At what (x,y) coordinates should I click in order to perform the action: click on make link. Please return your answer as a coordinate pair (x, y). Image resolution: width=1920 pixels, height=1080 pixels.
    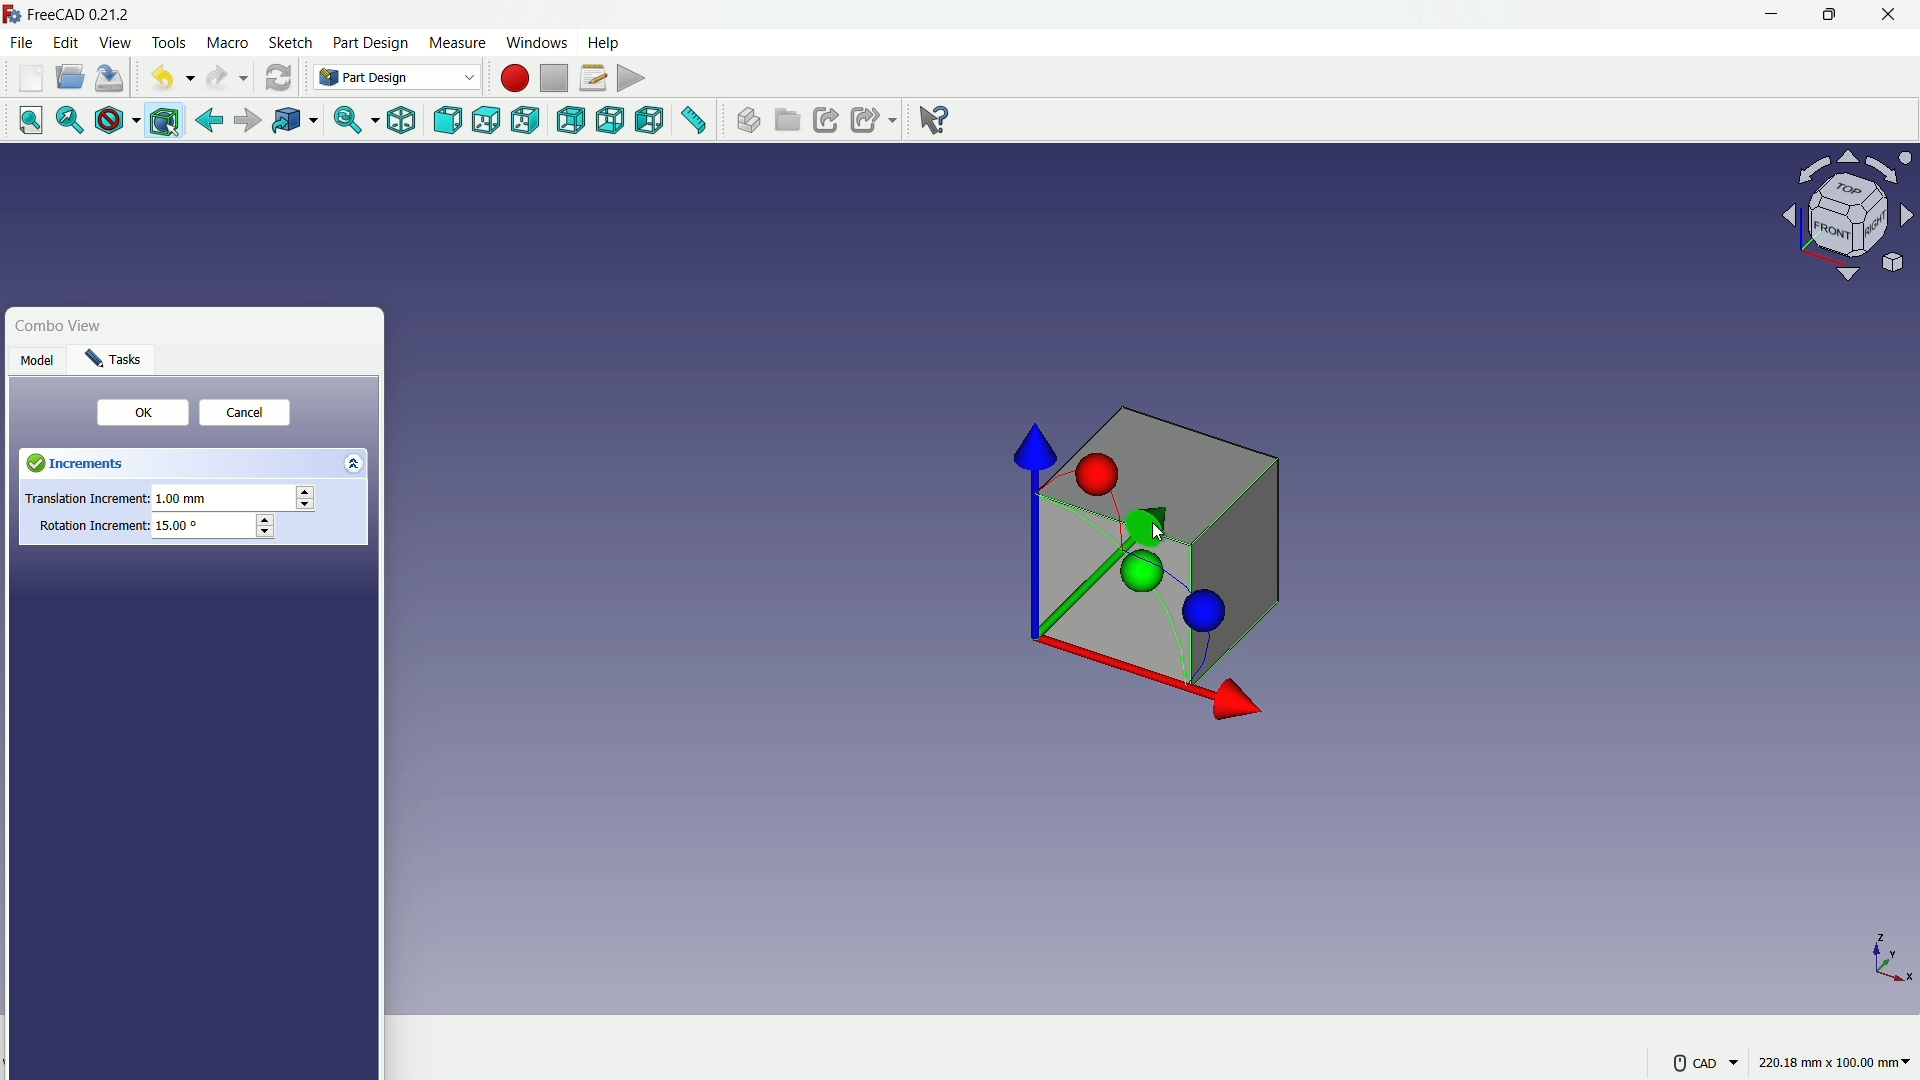
    Looking at the image, I should click on (826, 122).